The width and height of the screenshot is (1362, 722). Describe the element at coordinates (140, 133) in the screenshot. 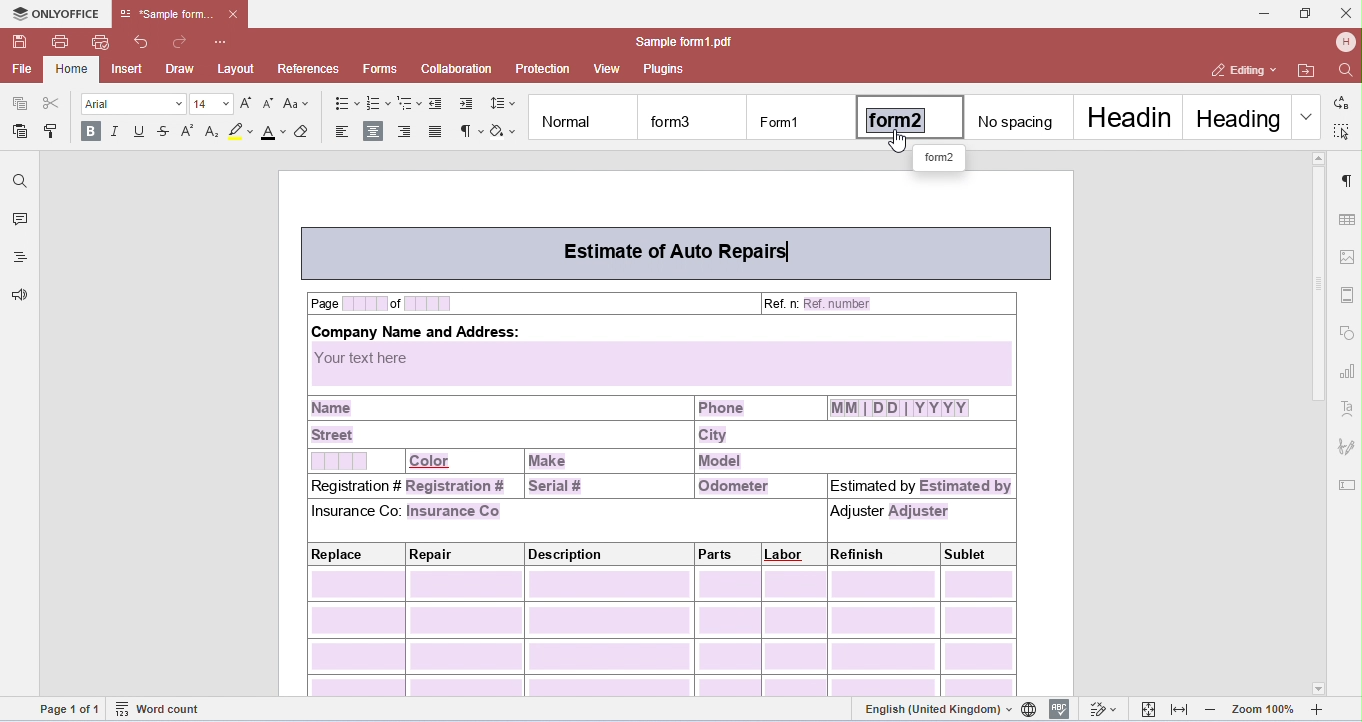

I see `underline` at that location.